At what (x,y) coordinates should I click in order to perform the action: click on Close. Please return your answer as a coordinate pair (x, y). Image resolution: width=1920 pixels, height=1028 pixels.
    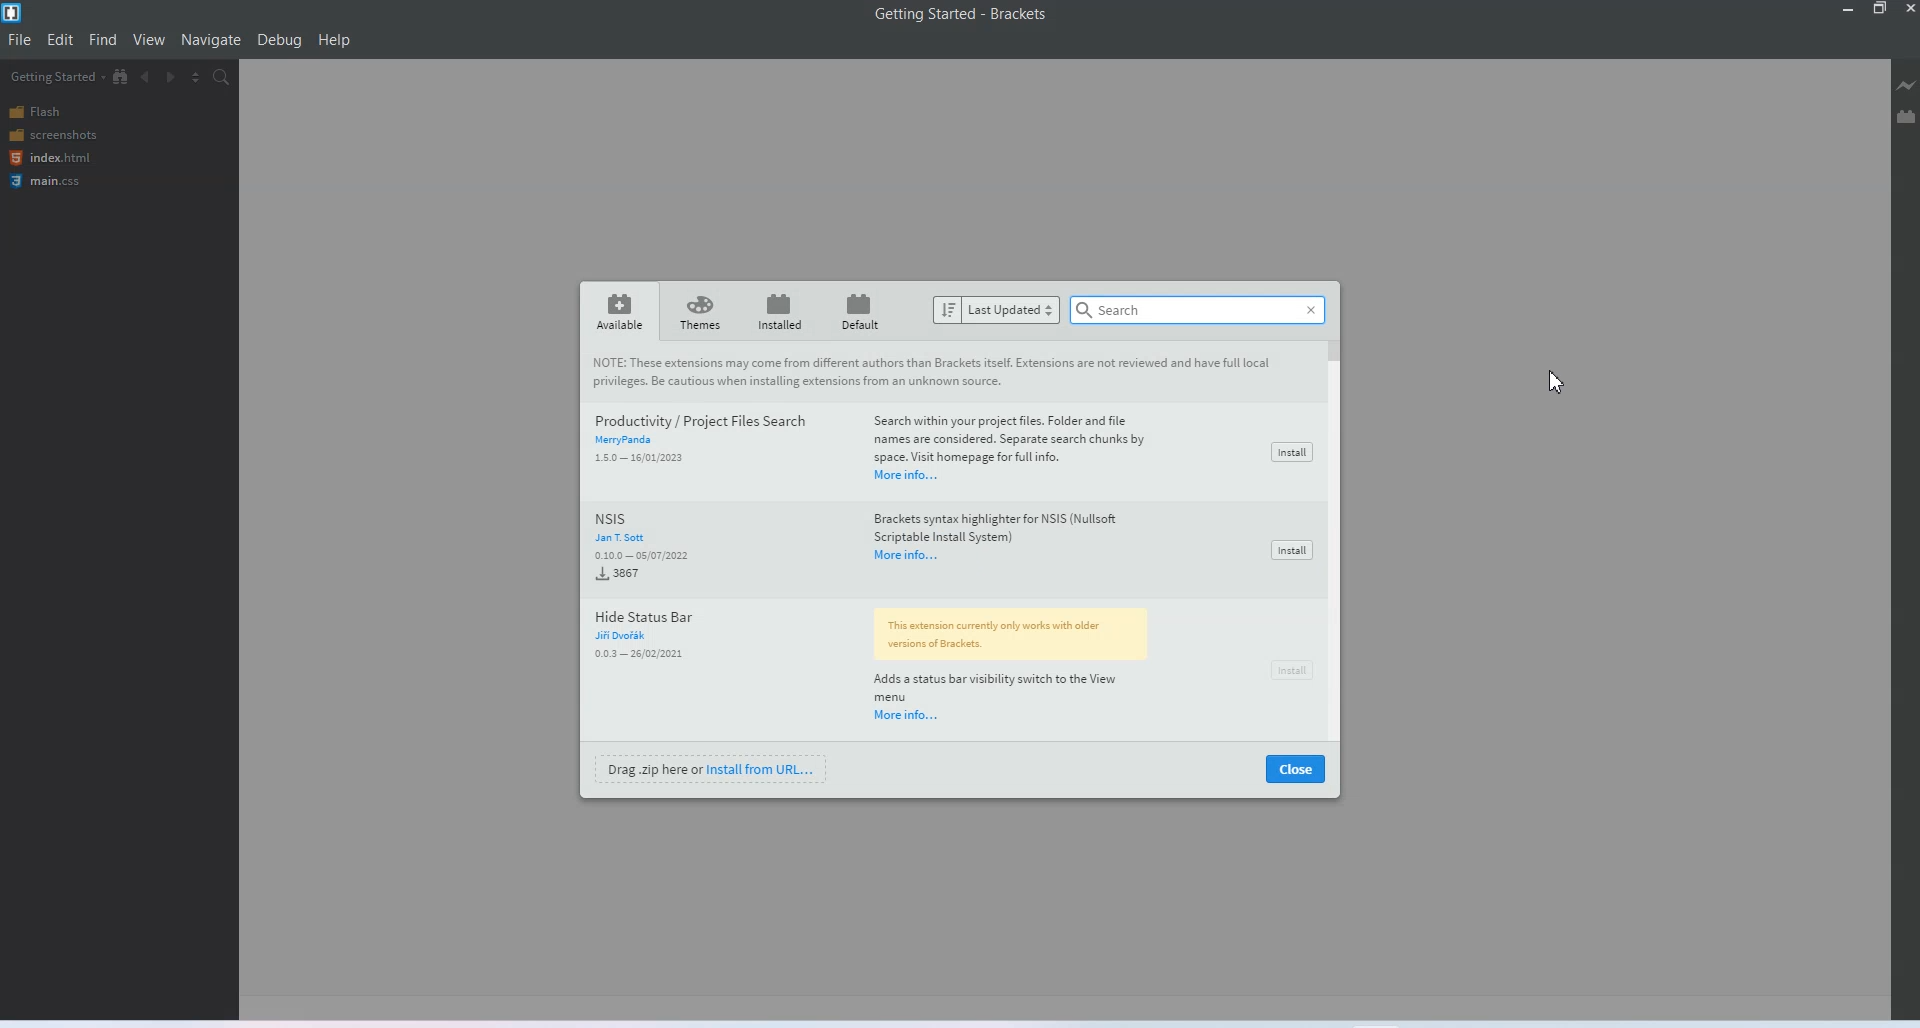
    Looking at the image, I should click on (1307, 310).